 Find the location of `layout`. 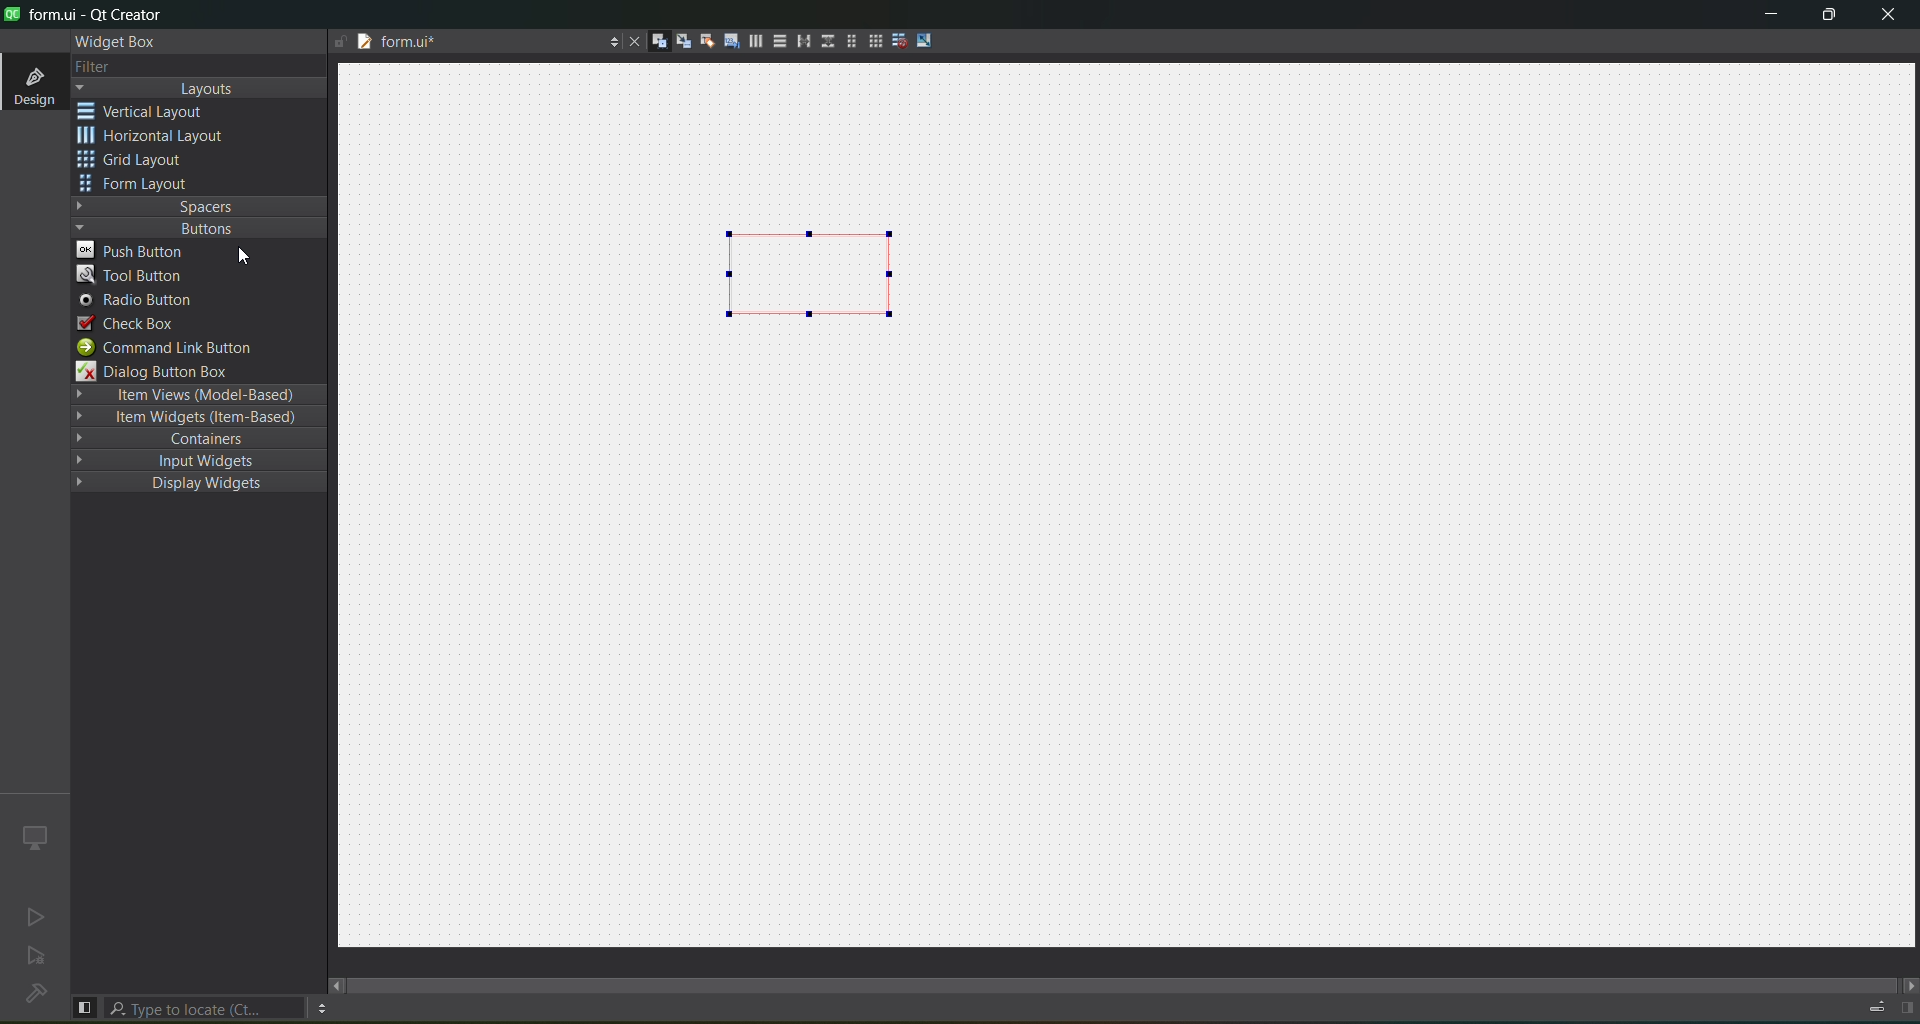

layout is located at coordinates (203, 89).